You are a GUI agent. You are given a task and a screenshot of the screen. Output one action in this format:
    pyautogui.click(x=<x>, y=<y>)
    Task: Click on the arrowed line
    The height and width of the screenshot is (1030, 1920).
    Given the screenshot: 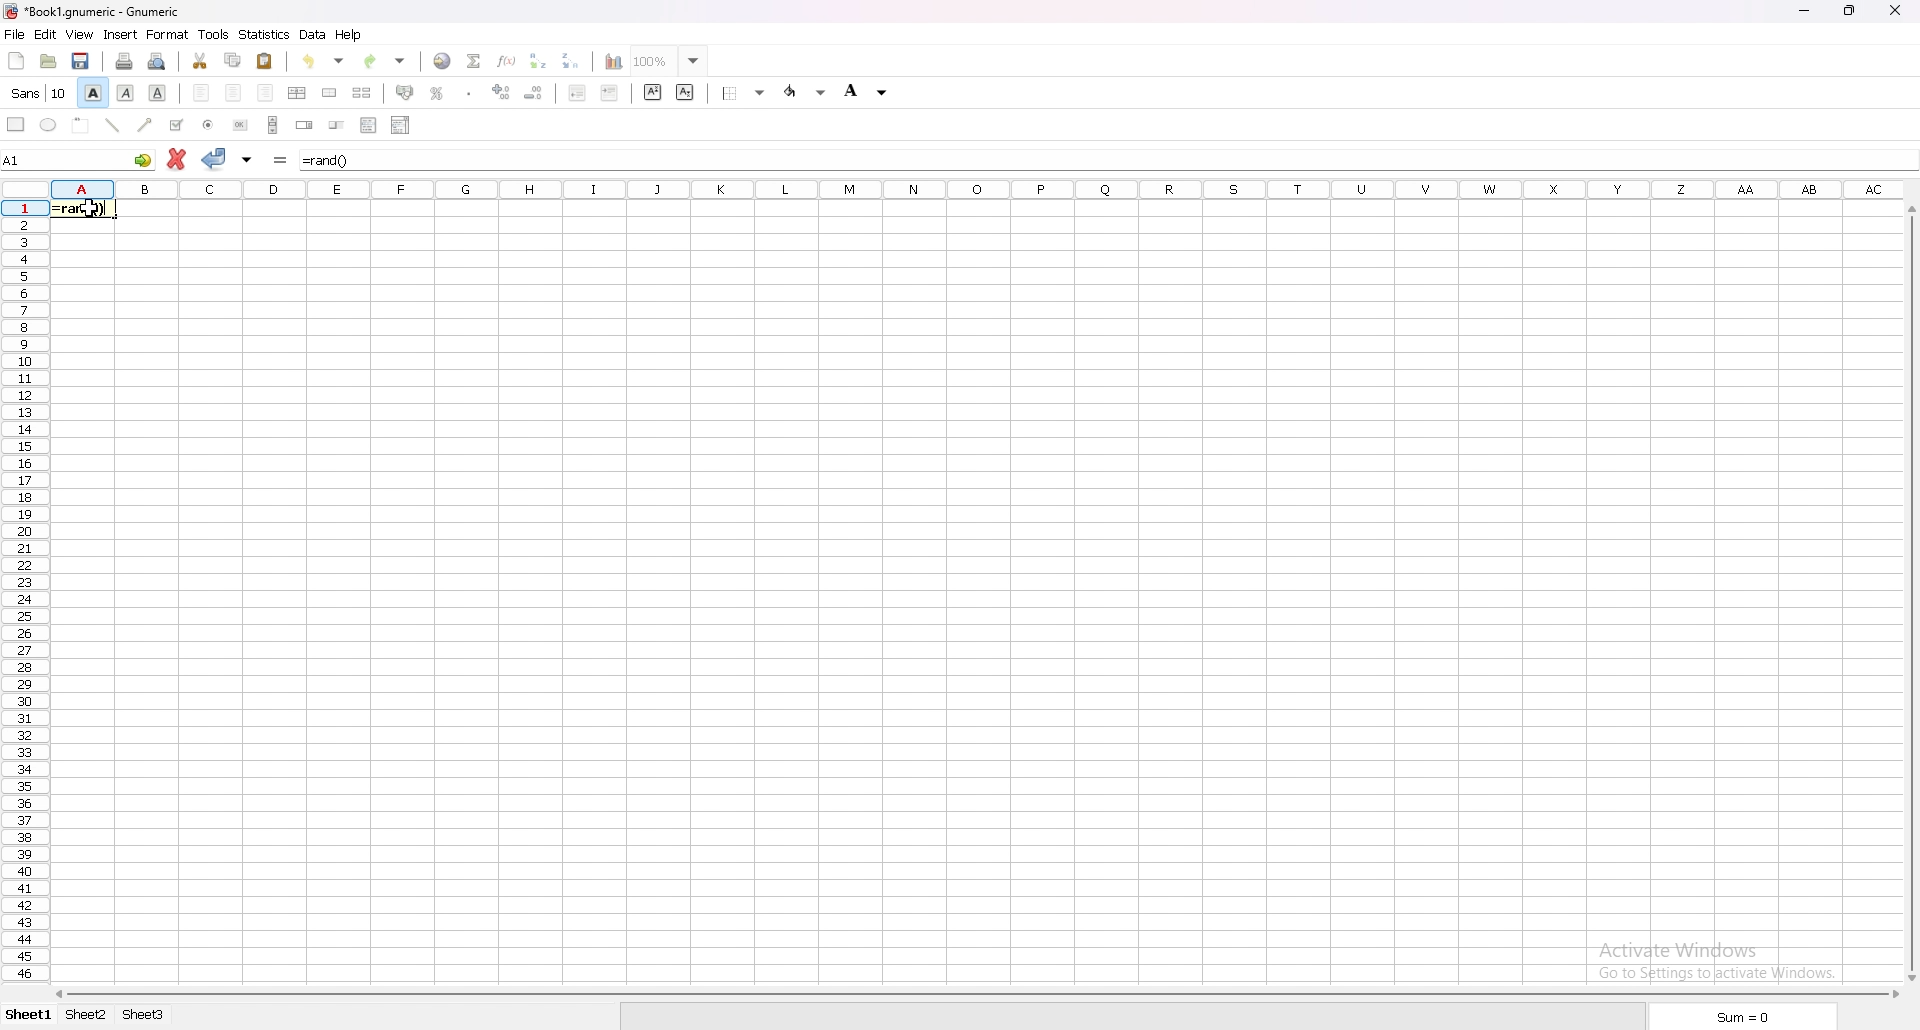 What is the action you would take?
    pyautogui.click(x=146, y=125)
    